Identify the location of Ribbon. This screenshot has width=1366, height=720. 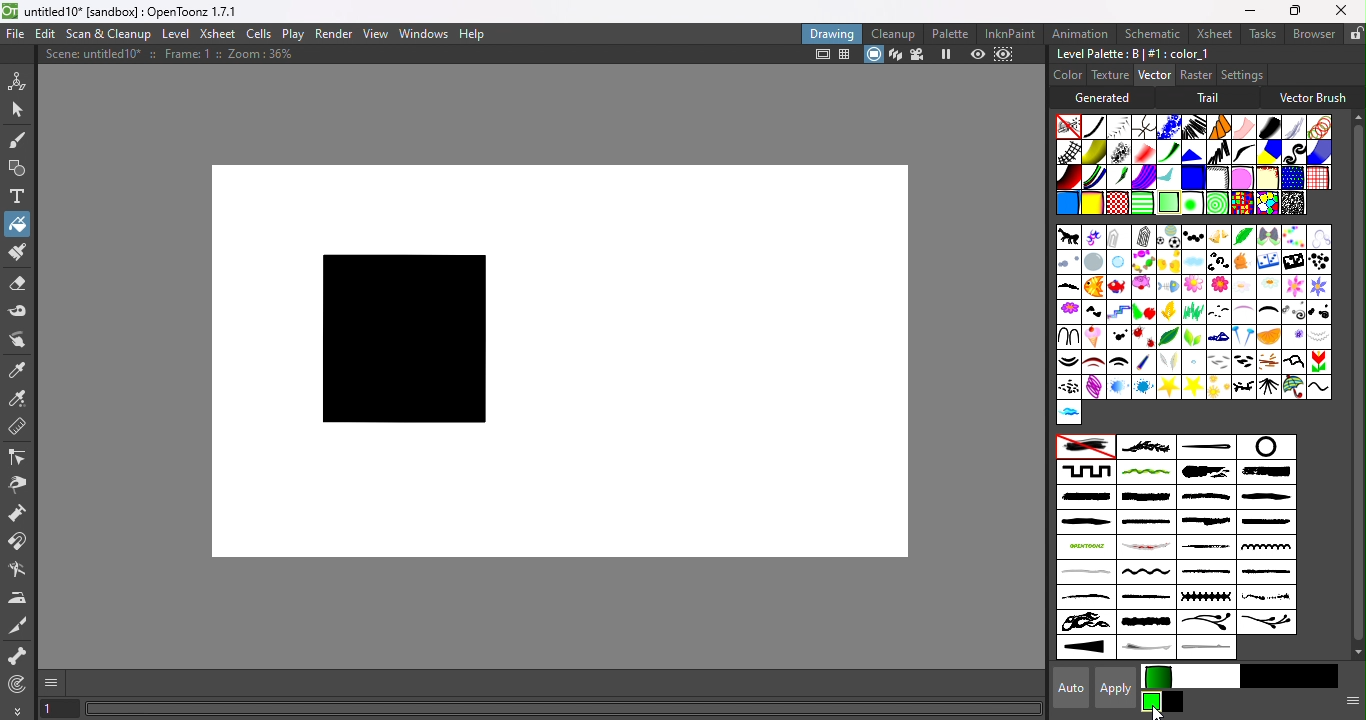
(1169, 152).